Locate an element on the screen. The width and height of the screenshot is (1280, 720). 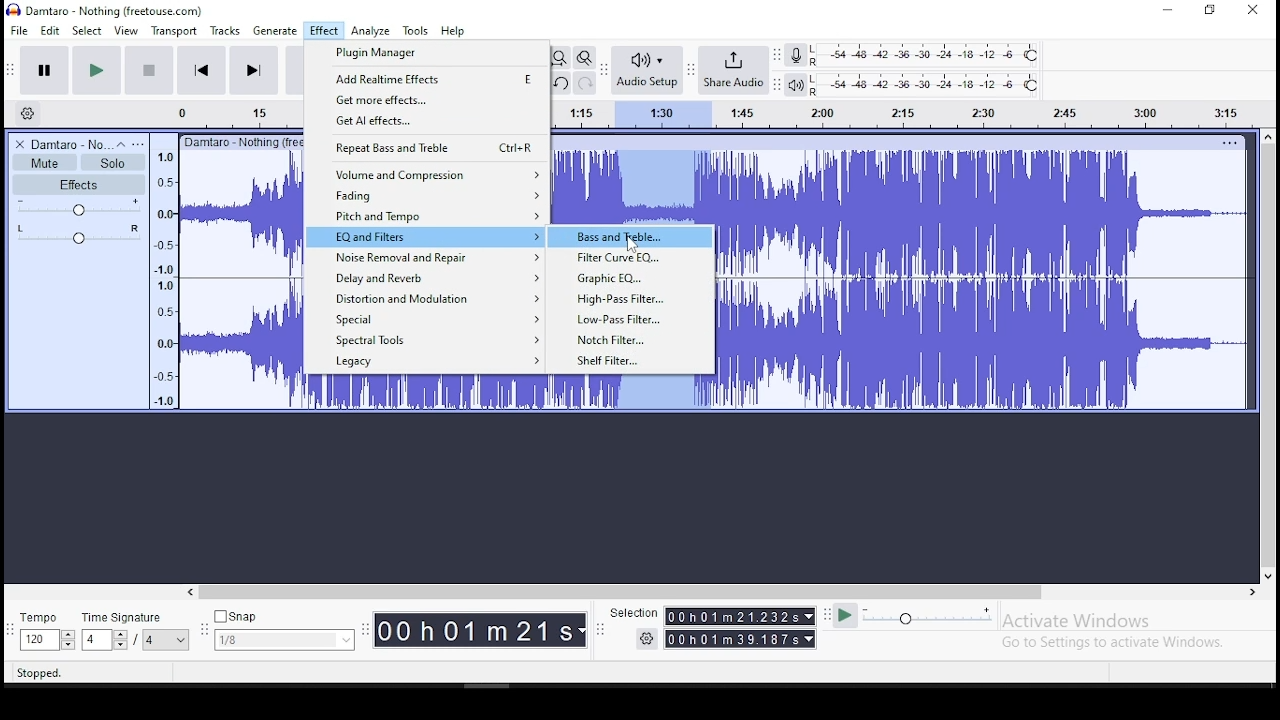
tracks is located at coordinates (227, 31).